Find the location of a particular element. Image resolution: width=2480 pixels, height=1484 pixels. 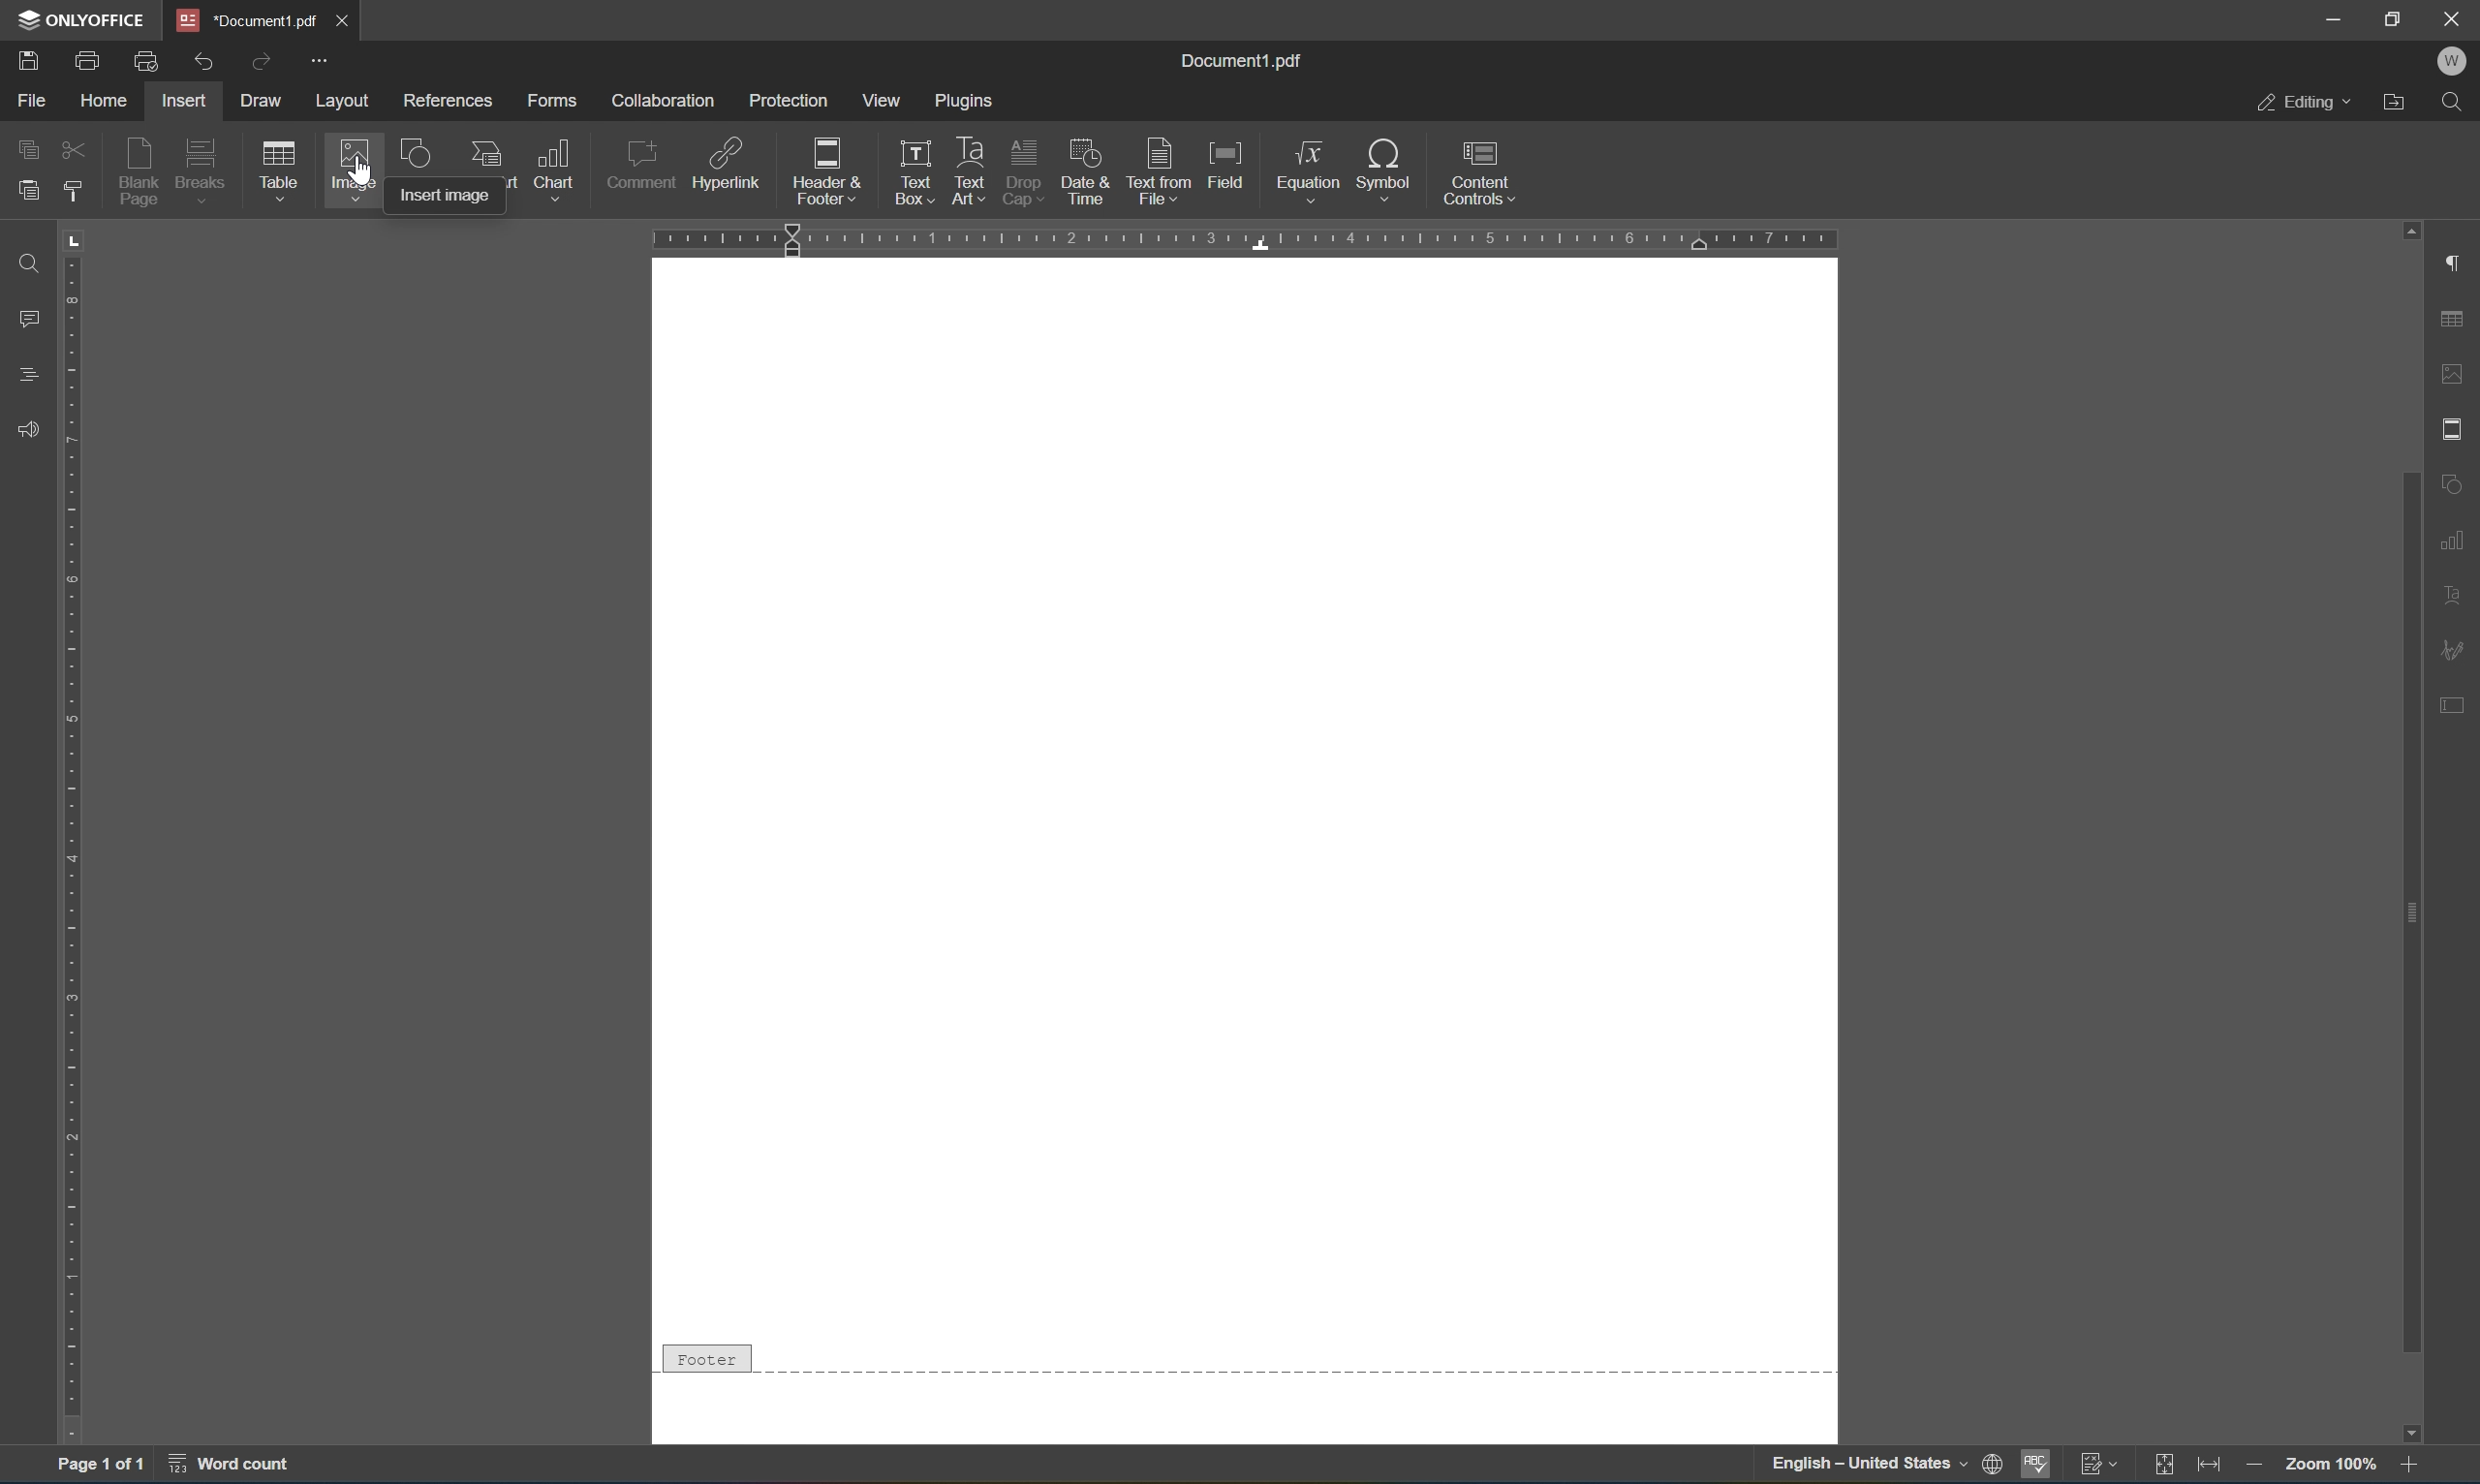

chart is located at coordinates (557, 167).